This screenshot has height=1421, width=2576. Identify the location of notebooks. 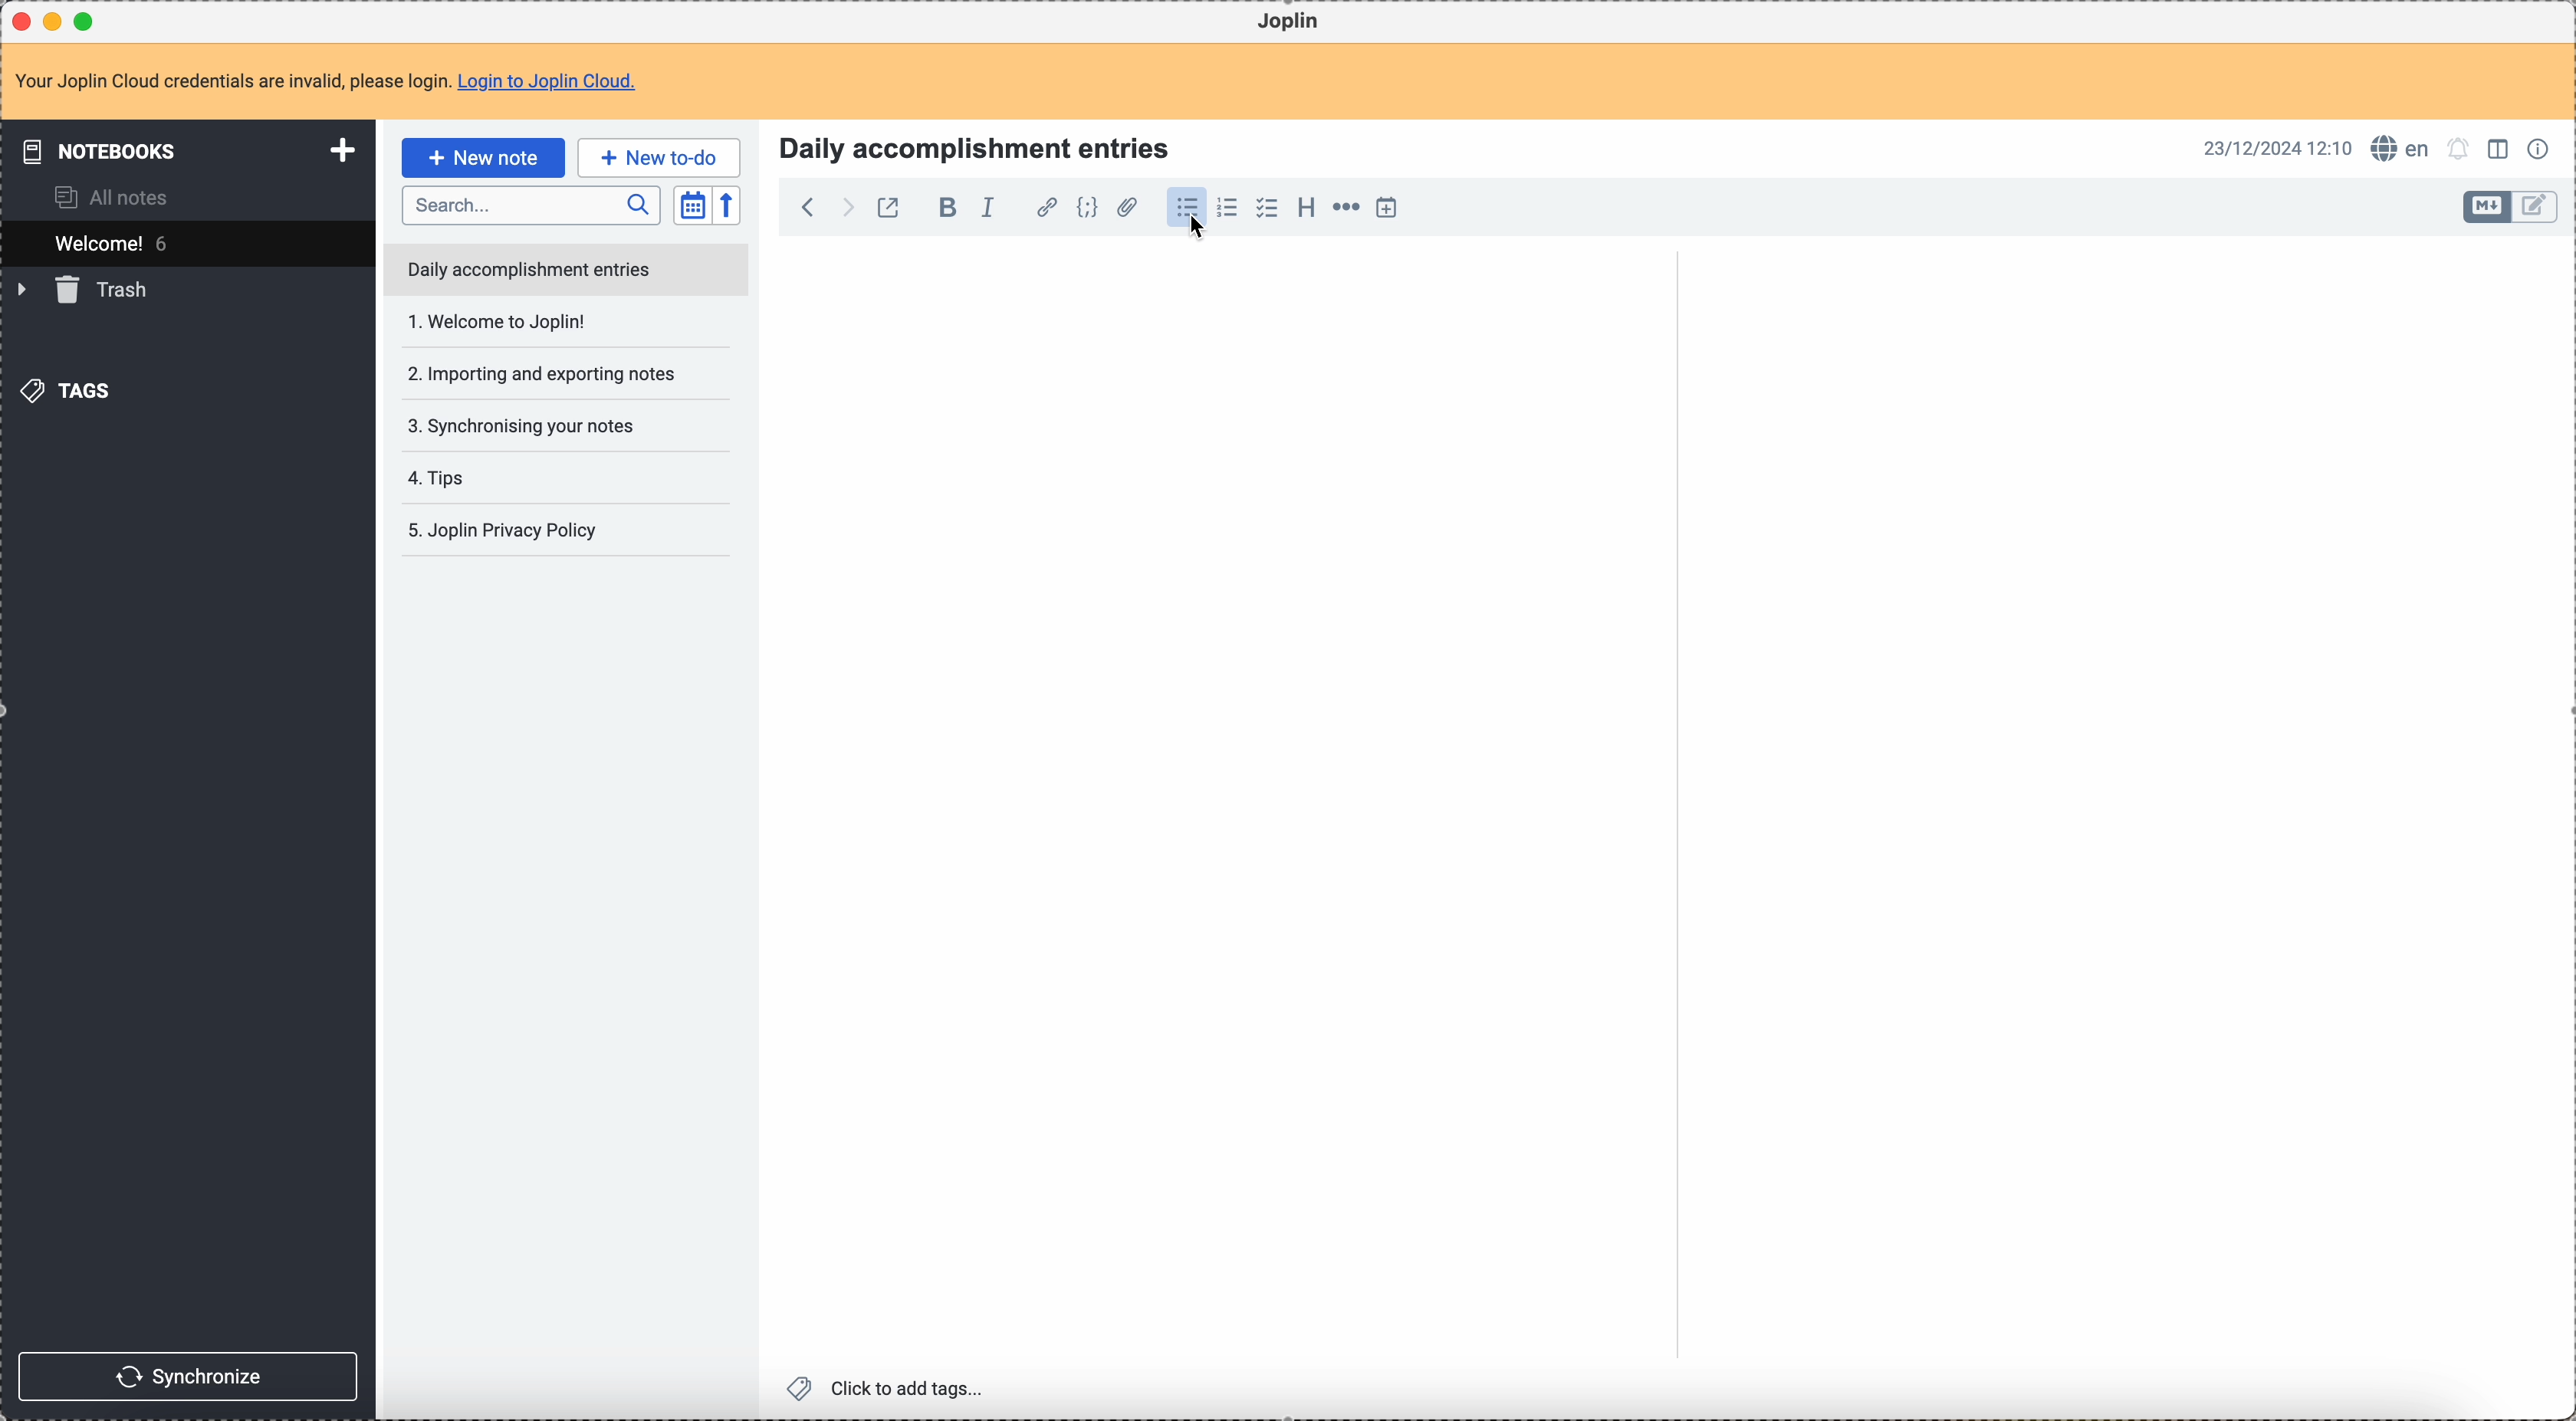
(184, 149).